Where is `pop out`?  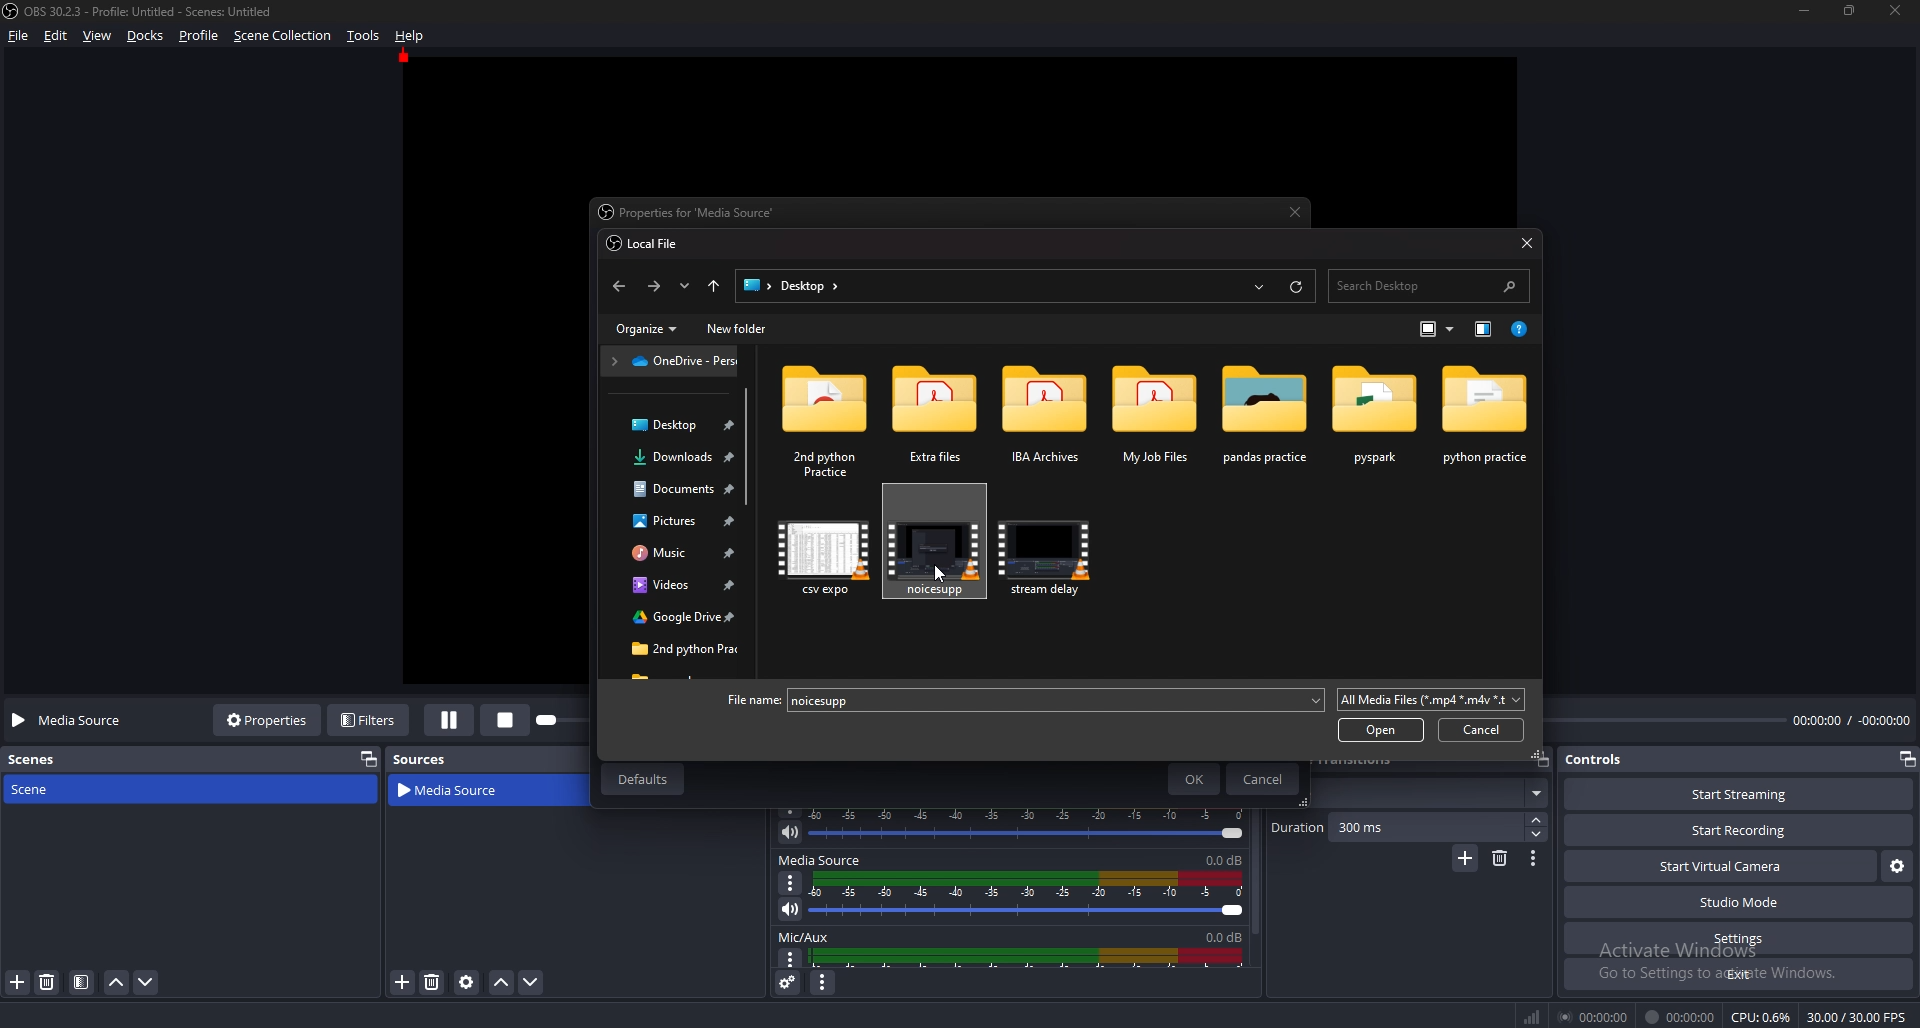 pop out is located at coordinates (364, 758).